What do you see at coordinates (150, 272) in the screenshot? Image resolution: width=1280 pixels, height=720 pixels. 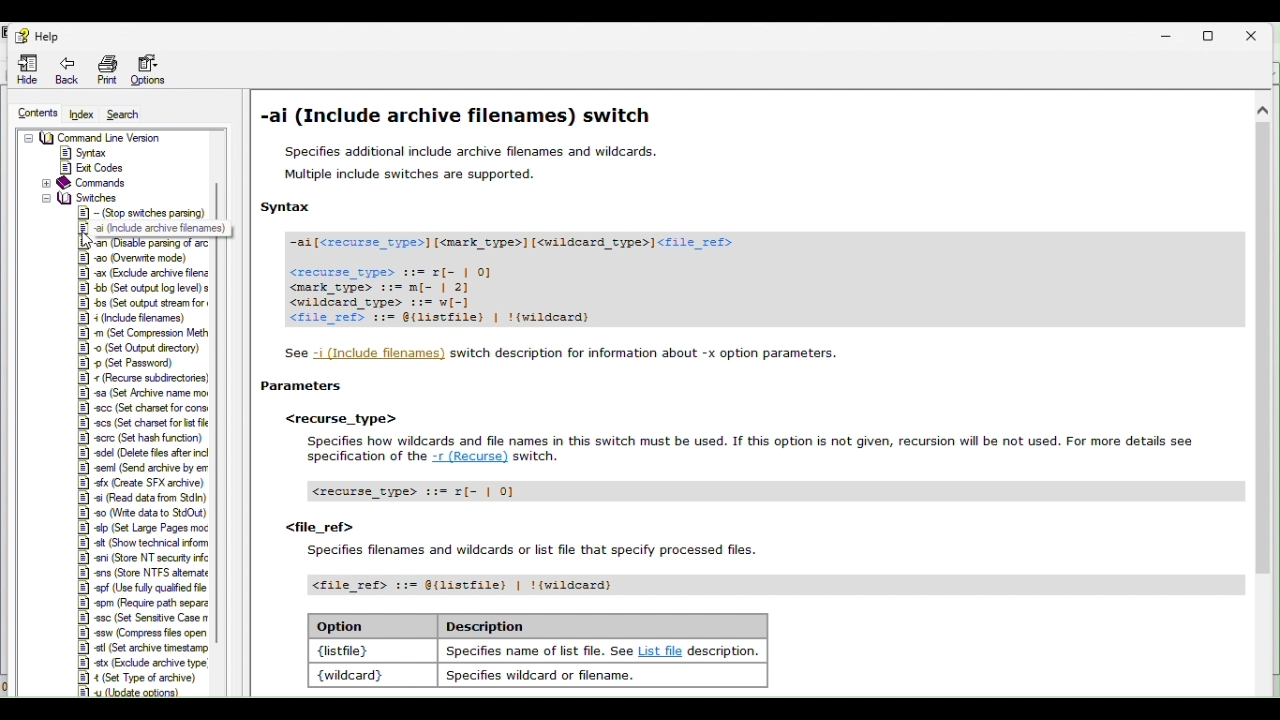 I see `X (Exclude archve feng |` at bounding box center [150, 272].